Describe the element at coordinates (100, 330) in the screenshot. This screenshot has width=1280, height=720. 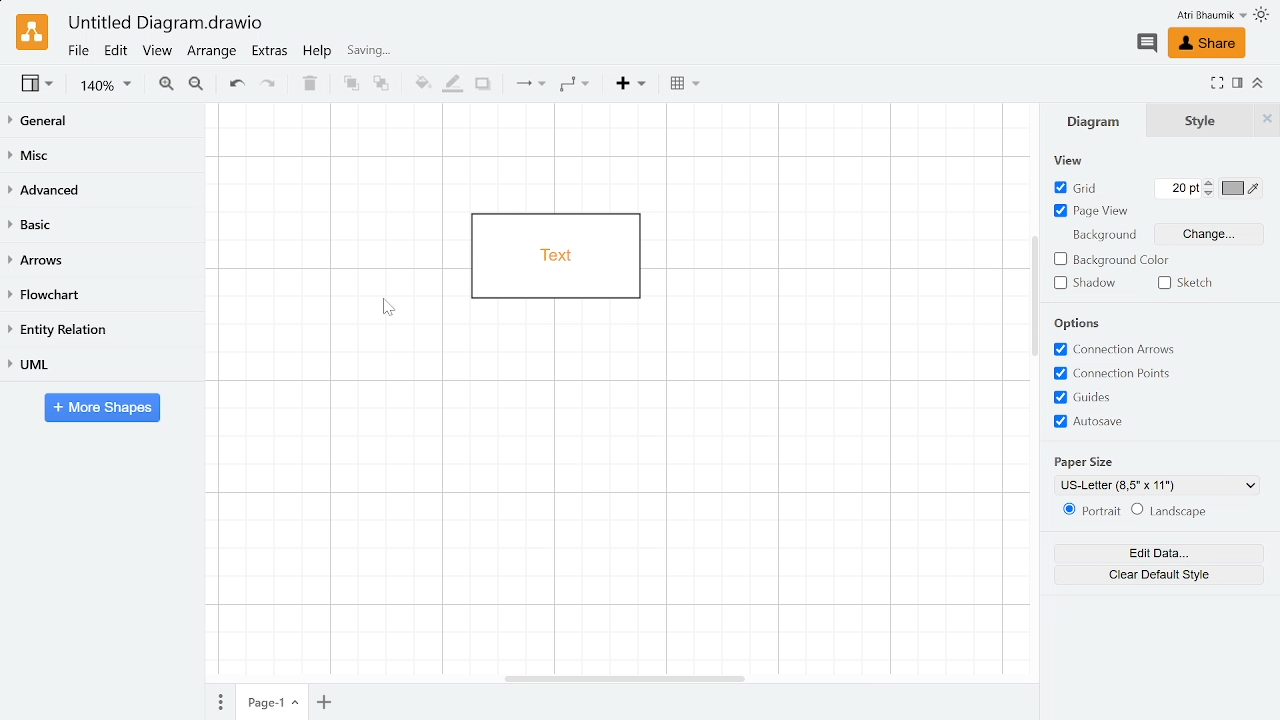
I see `Entity relation` at that location.